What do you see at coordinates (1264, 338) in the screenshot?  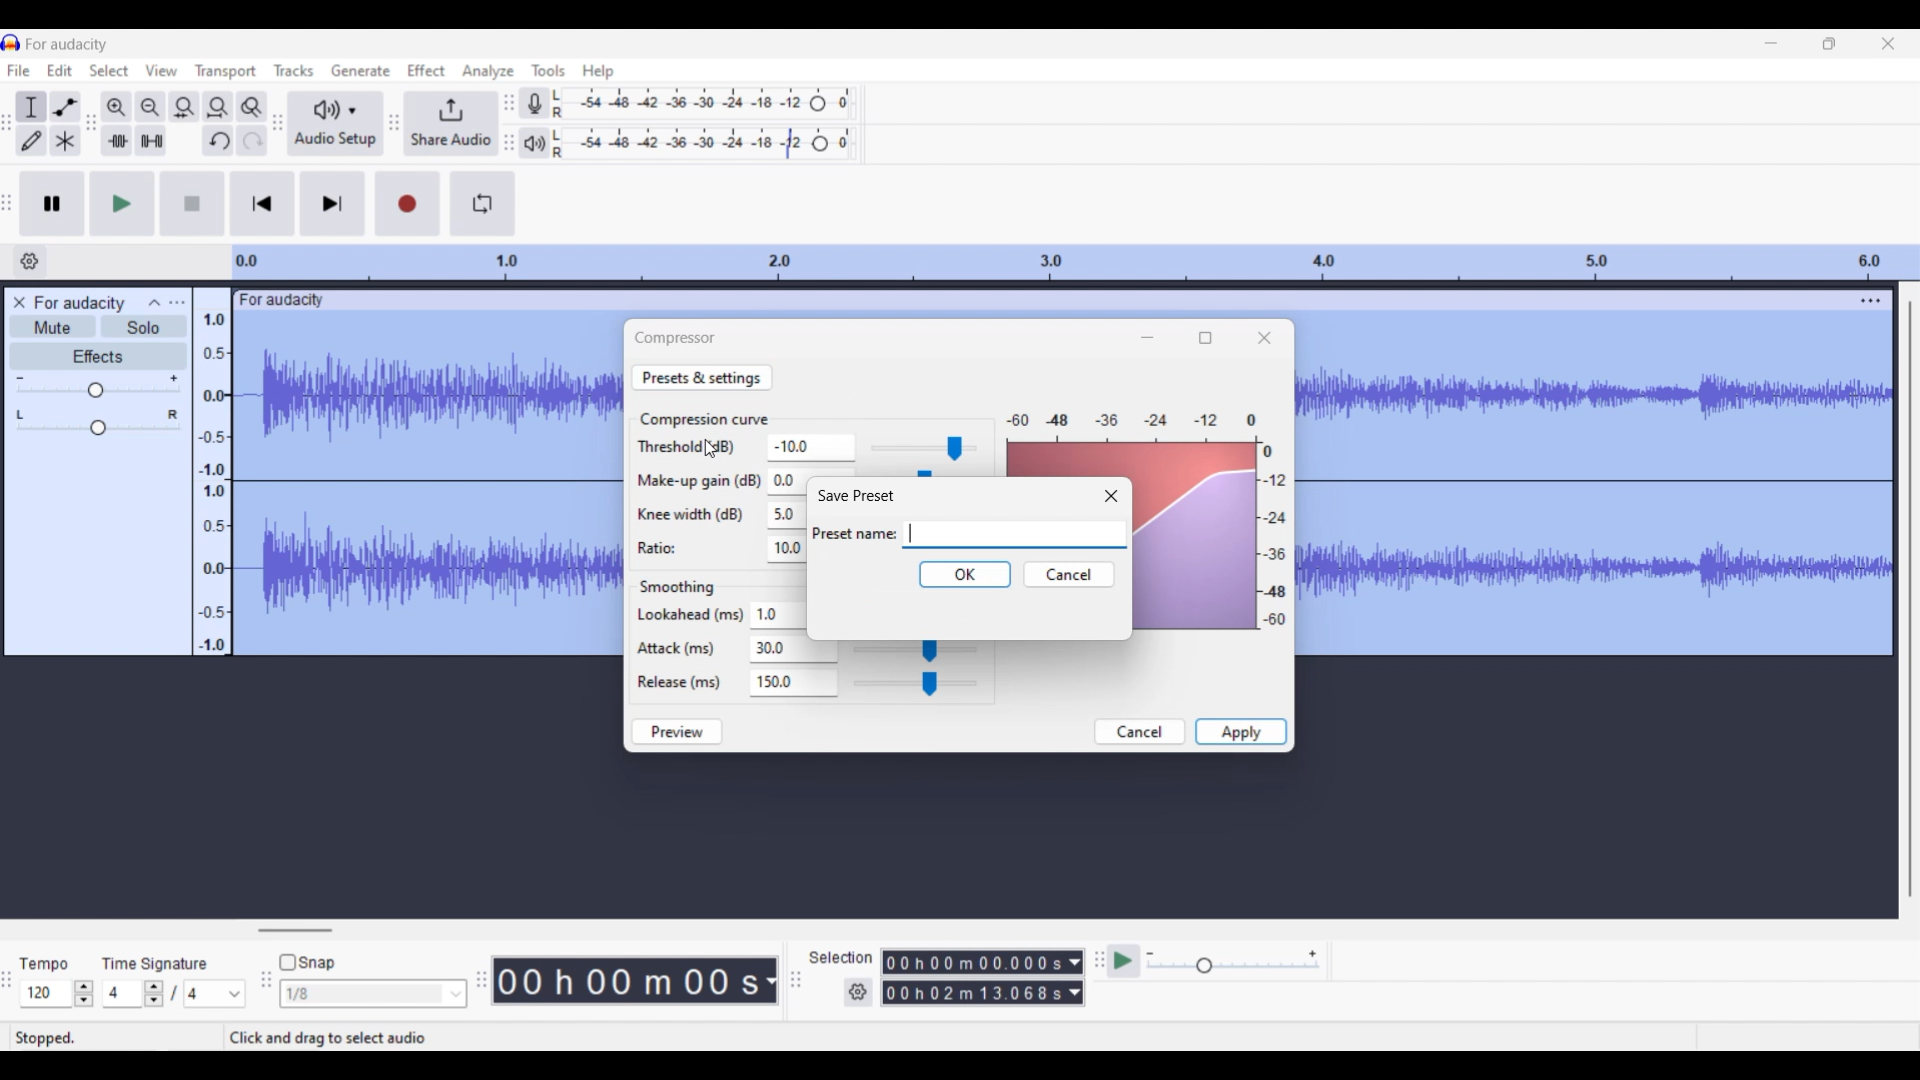 I see `Close` at bounding box center [1264, 338].